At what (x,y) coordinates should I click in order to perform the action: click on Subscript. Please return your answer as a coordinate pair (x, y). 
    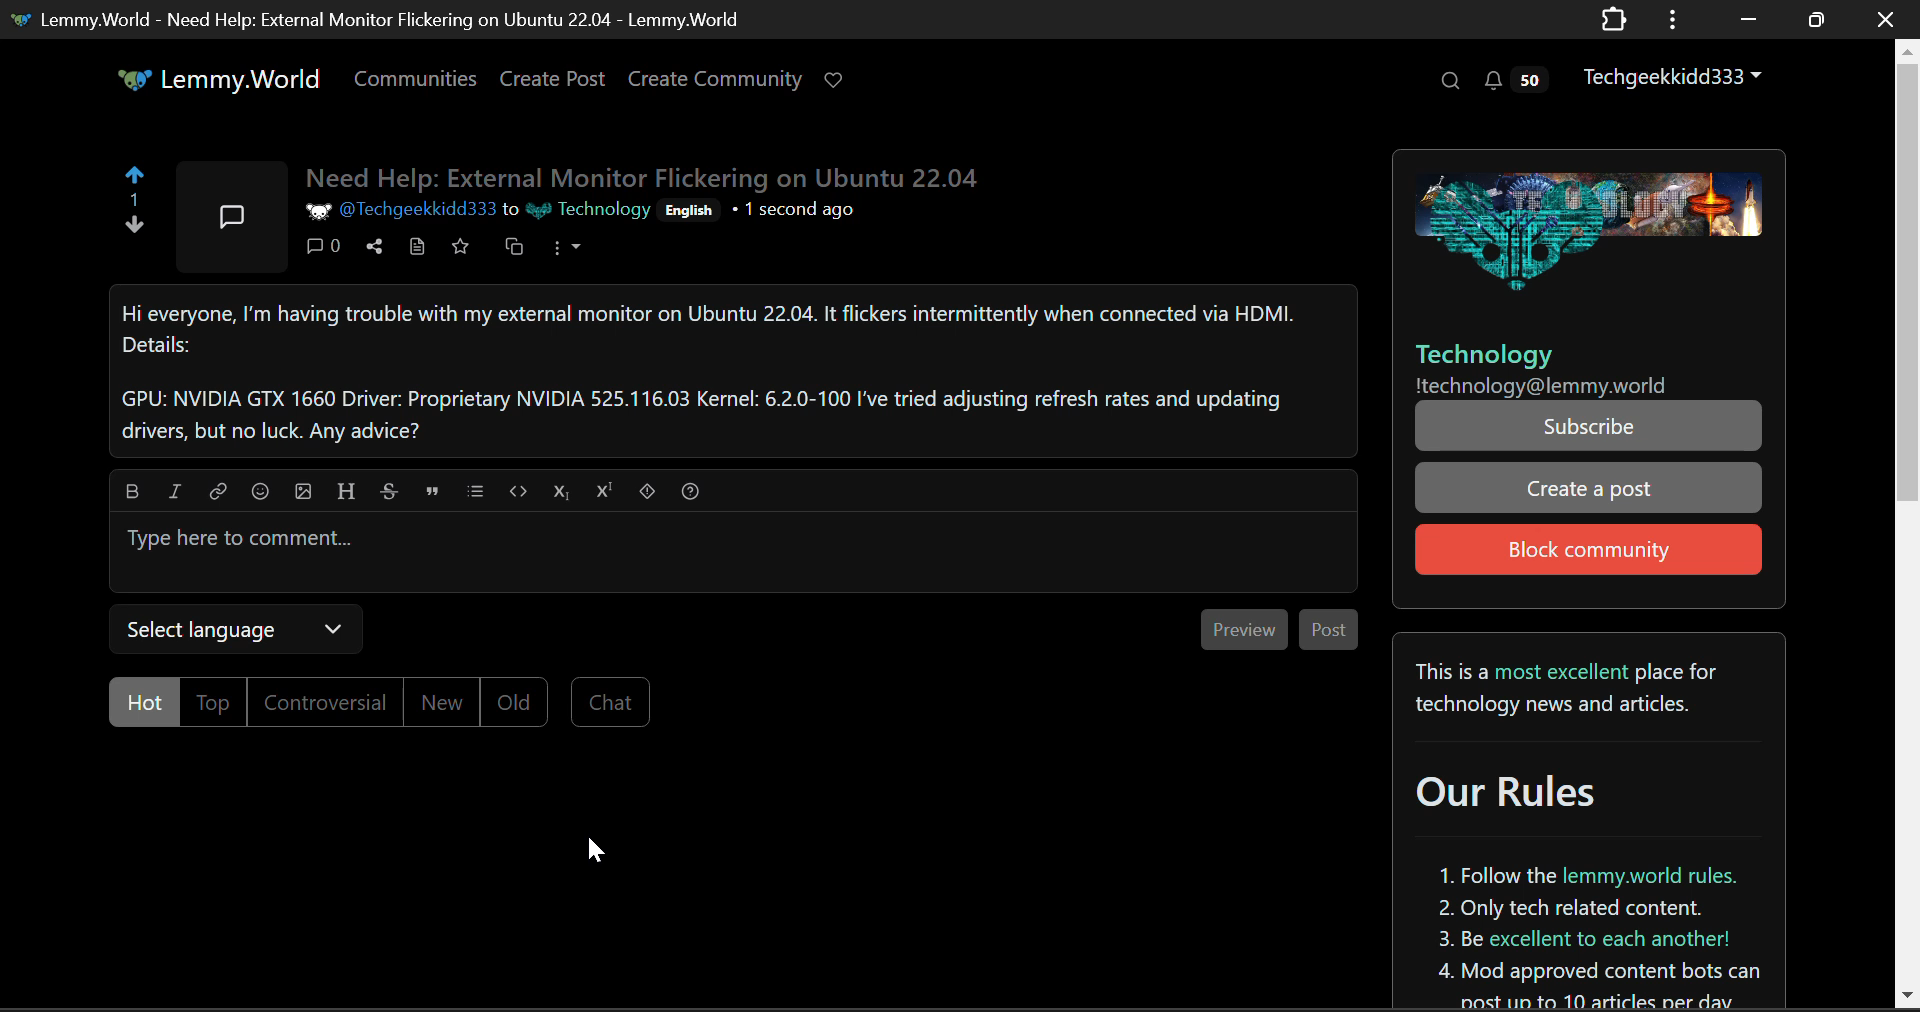
    Looking at the image, I should click on (560, 491).